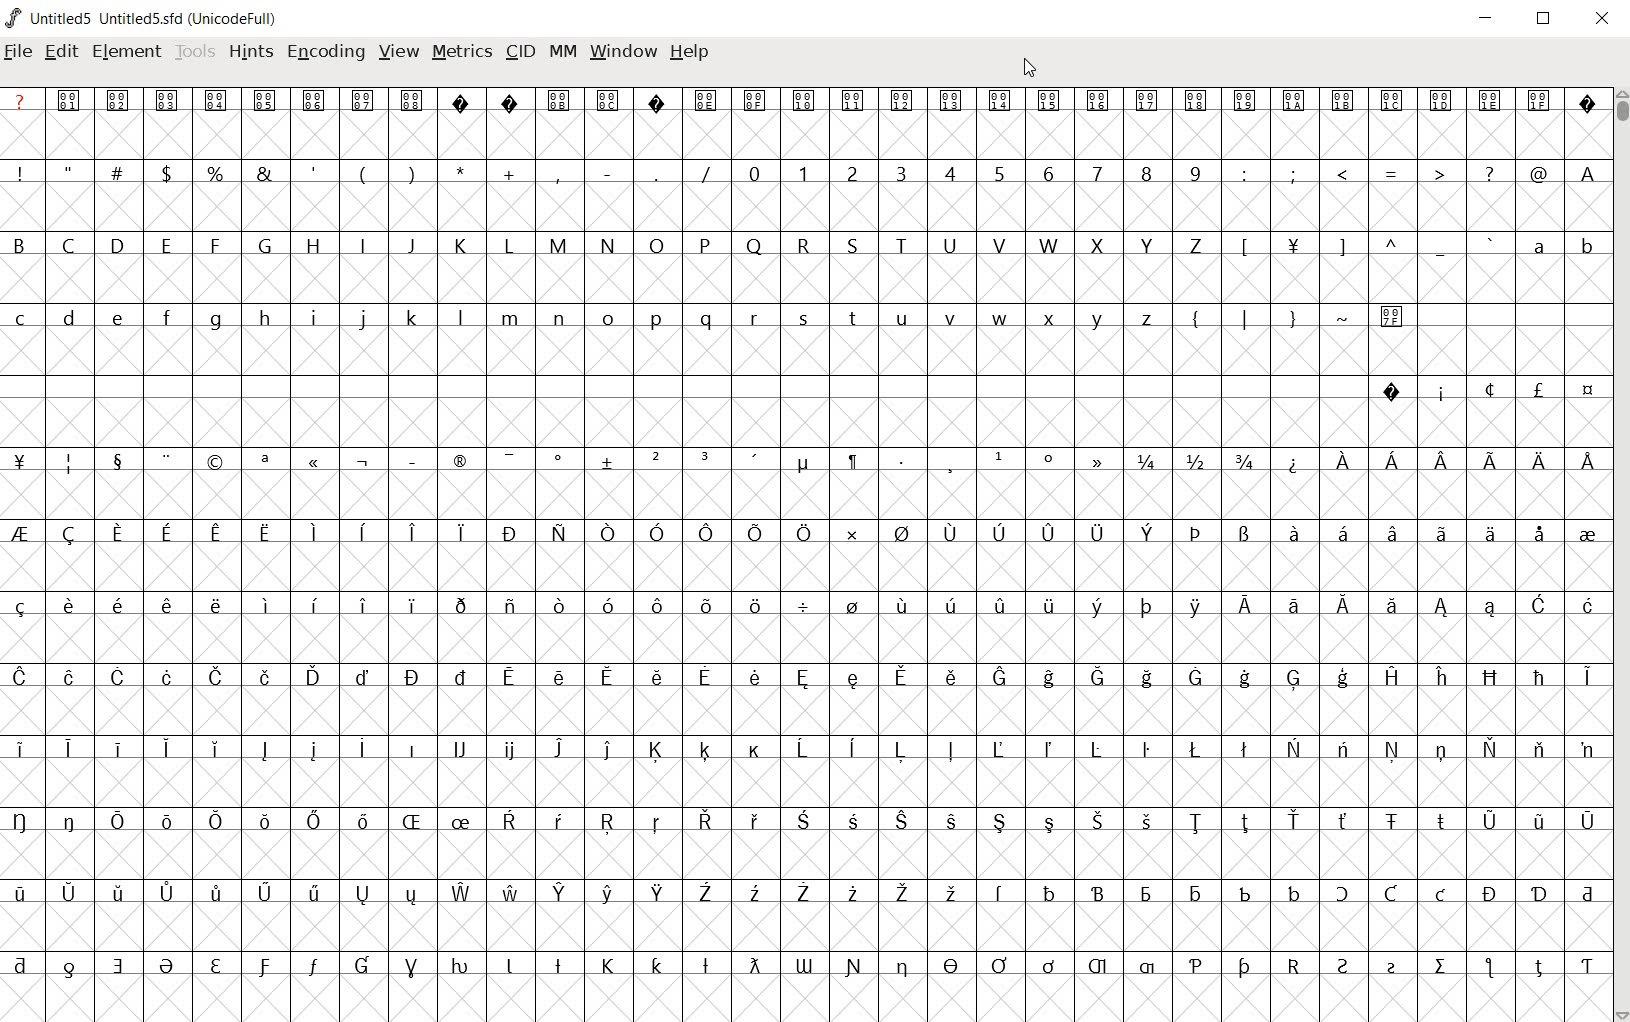  I want to click on HINTS, so click(251, 53).